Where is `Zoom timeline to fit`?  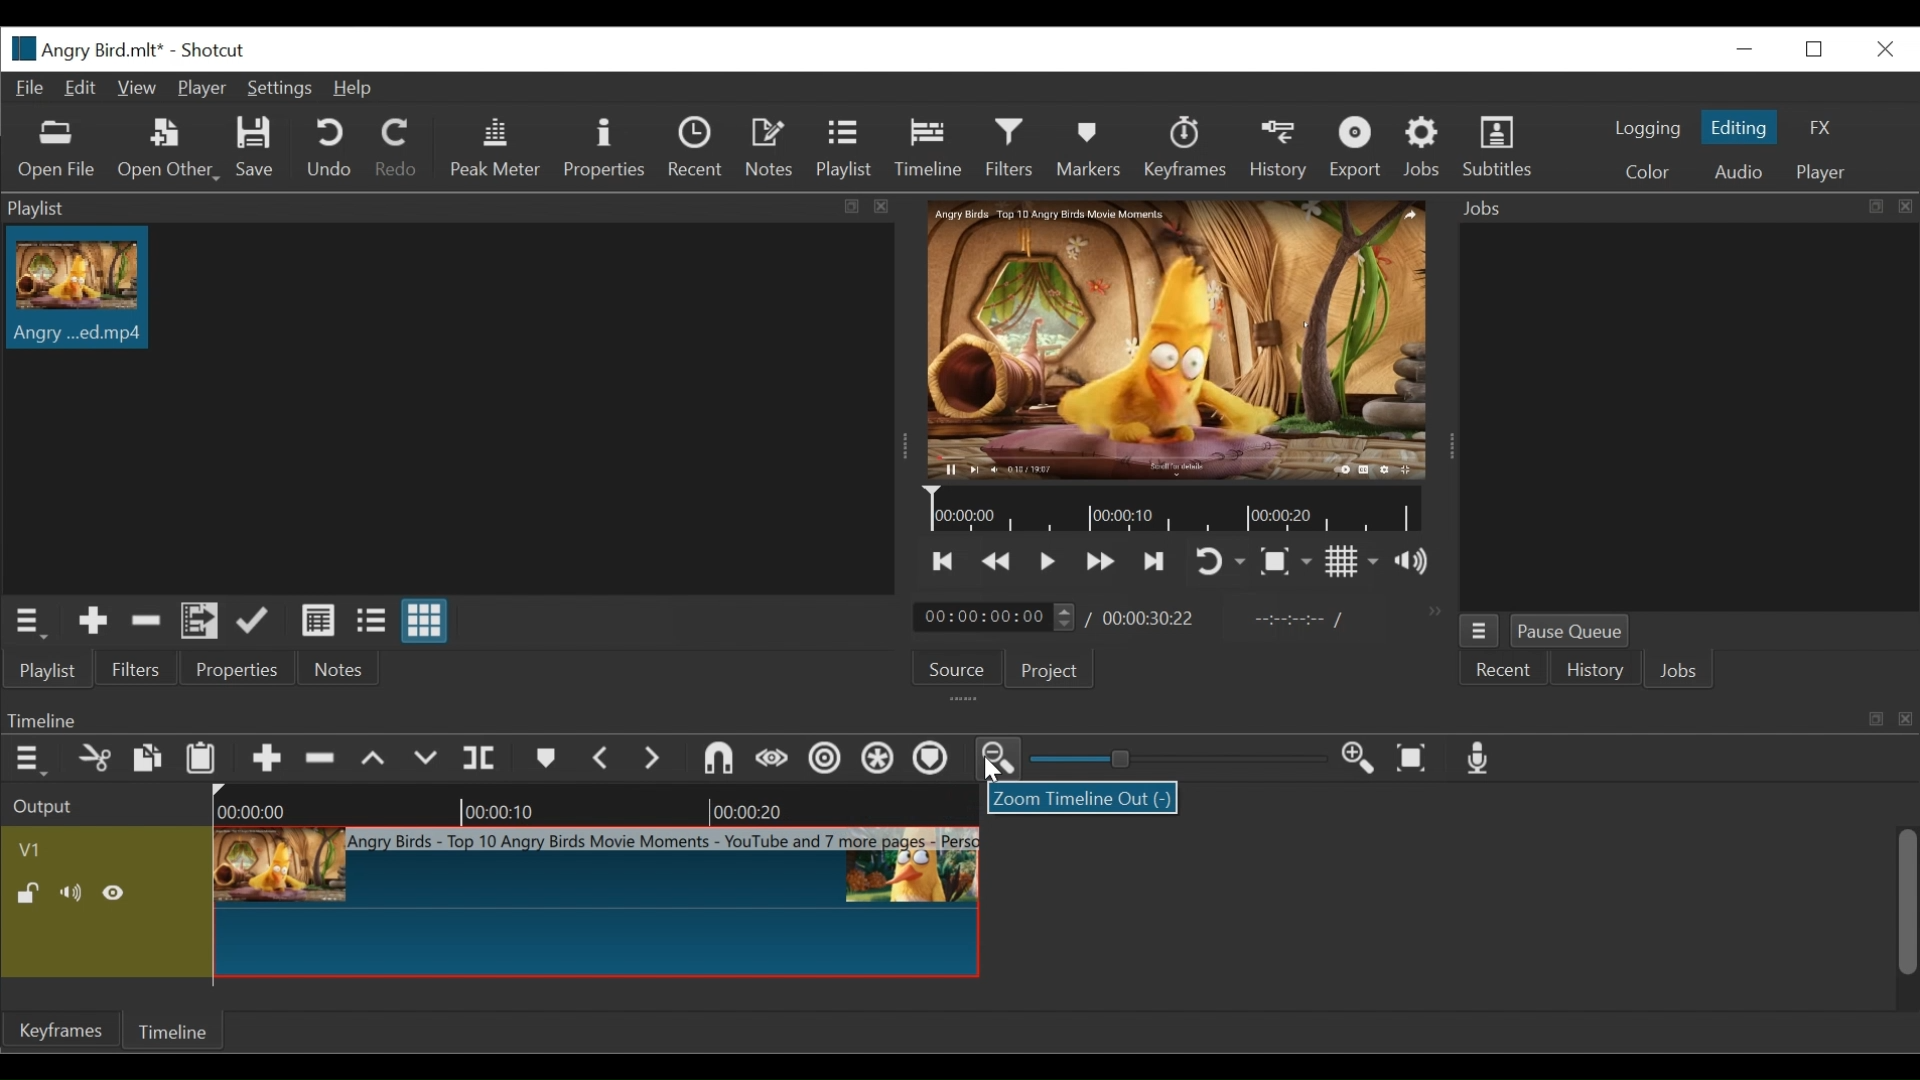
Zoom timeline to fit is located at coordinates (1415, 761).